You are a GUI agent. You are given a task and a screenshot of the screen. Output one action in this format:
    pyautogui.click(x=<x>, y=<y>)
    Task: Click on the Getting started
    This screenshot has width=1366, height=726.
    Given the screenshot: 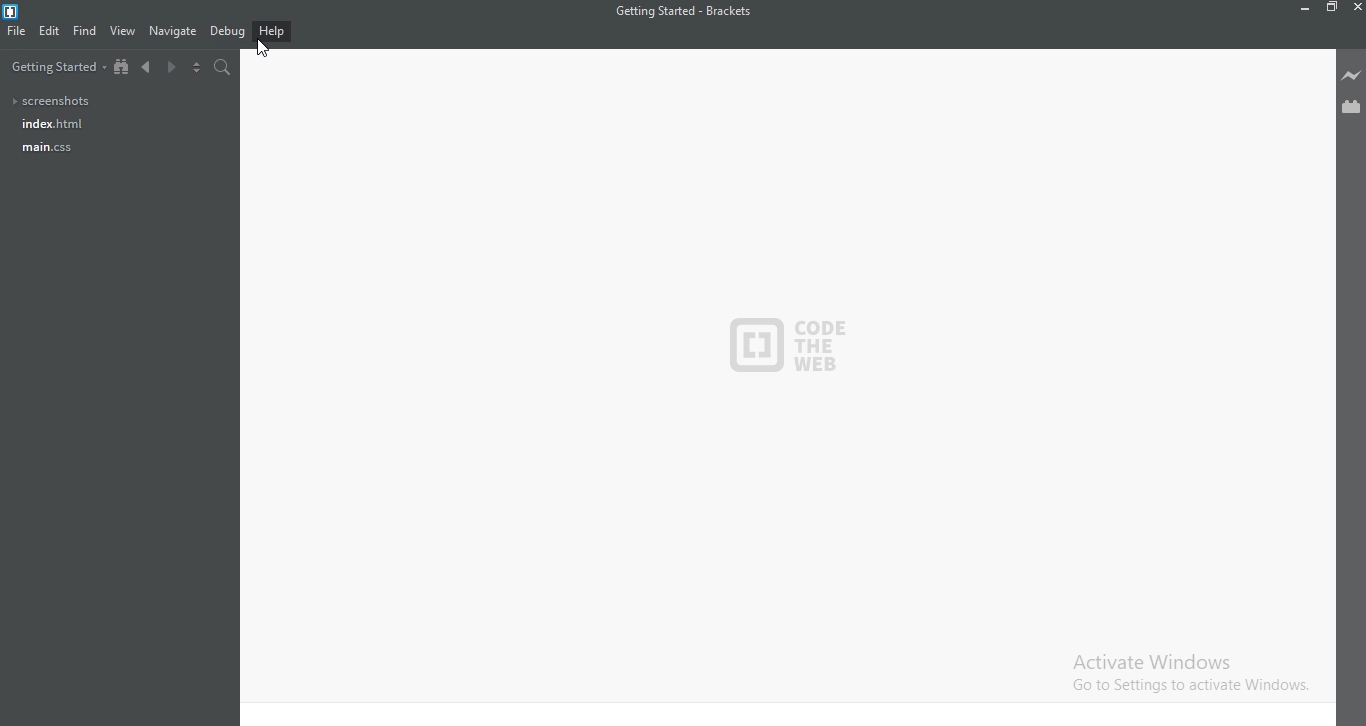 What is the action you would take?
    pyautogui.click(x=60, y=65)
    